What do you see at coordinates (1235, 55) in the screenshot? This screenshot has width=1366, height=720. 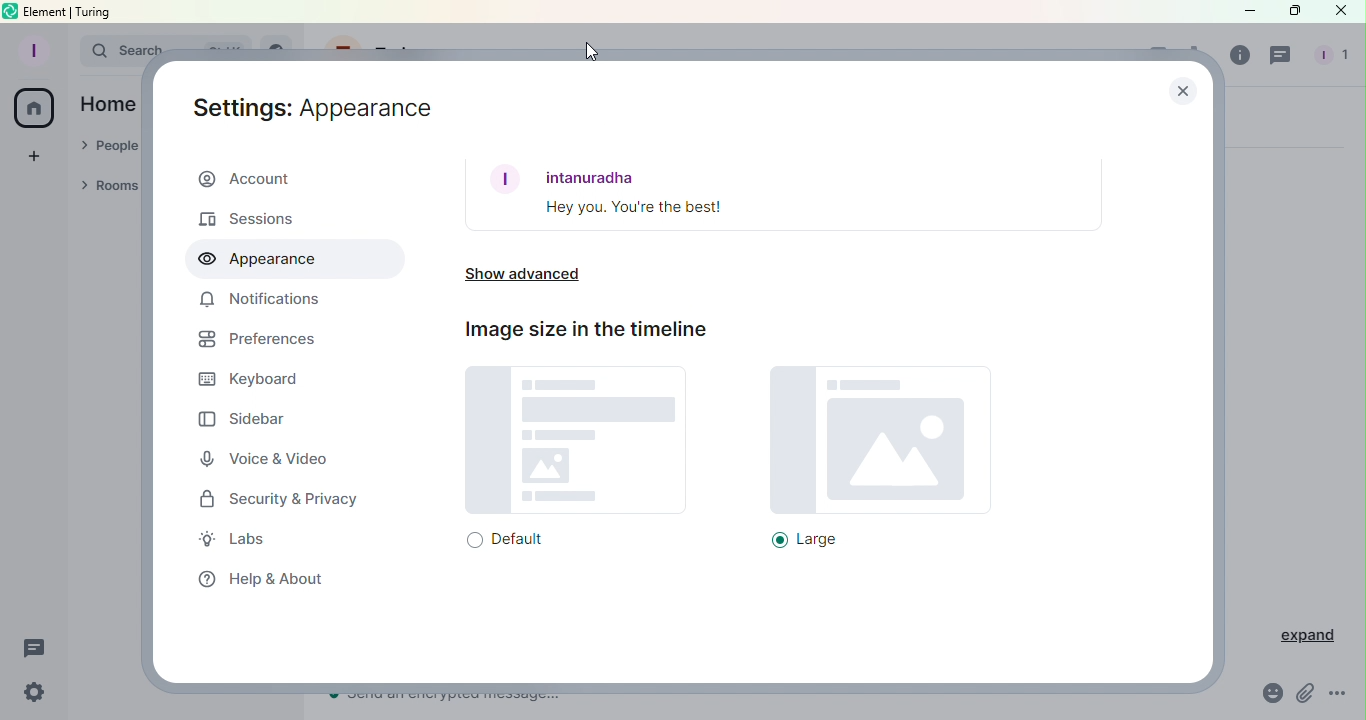 I see `Room info` at bounding box center [1235, 55].